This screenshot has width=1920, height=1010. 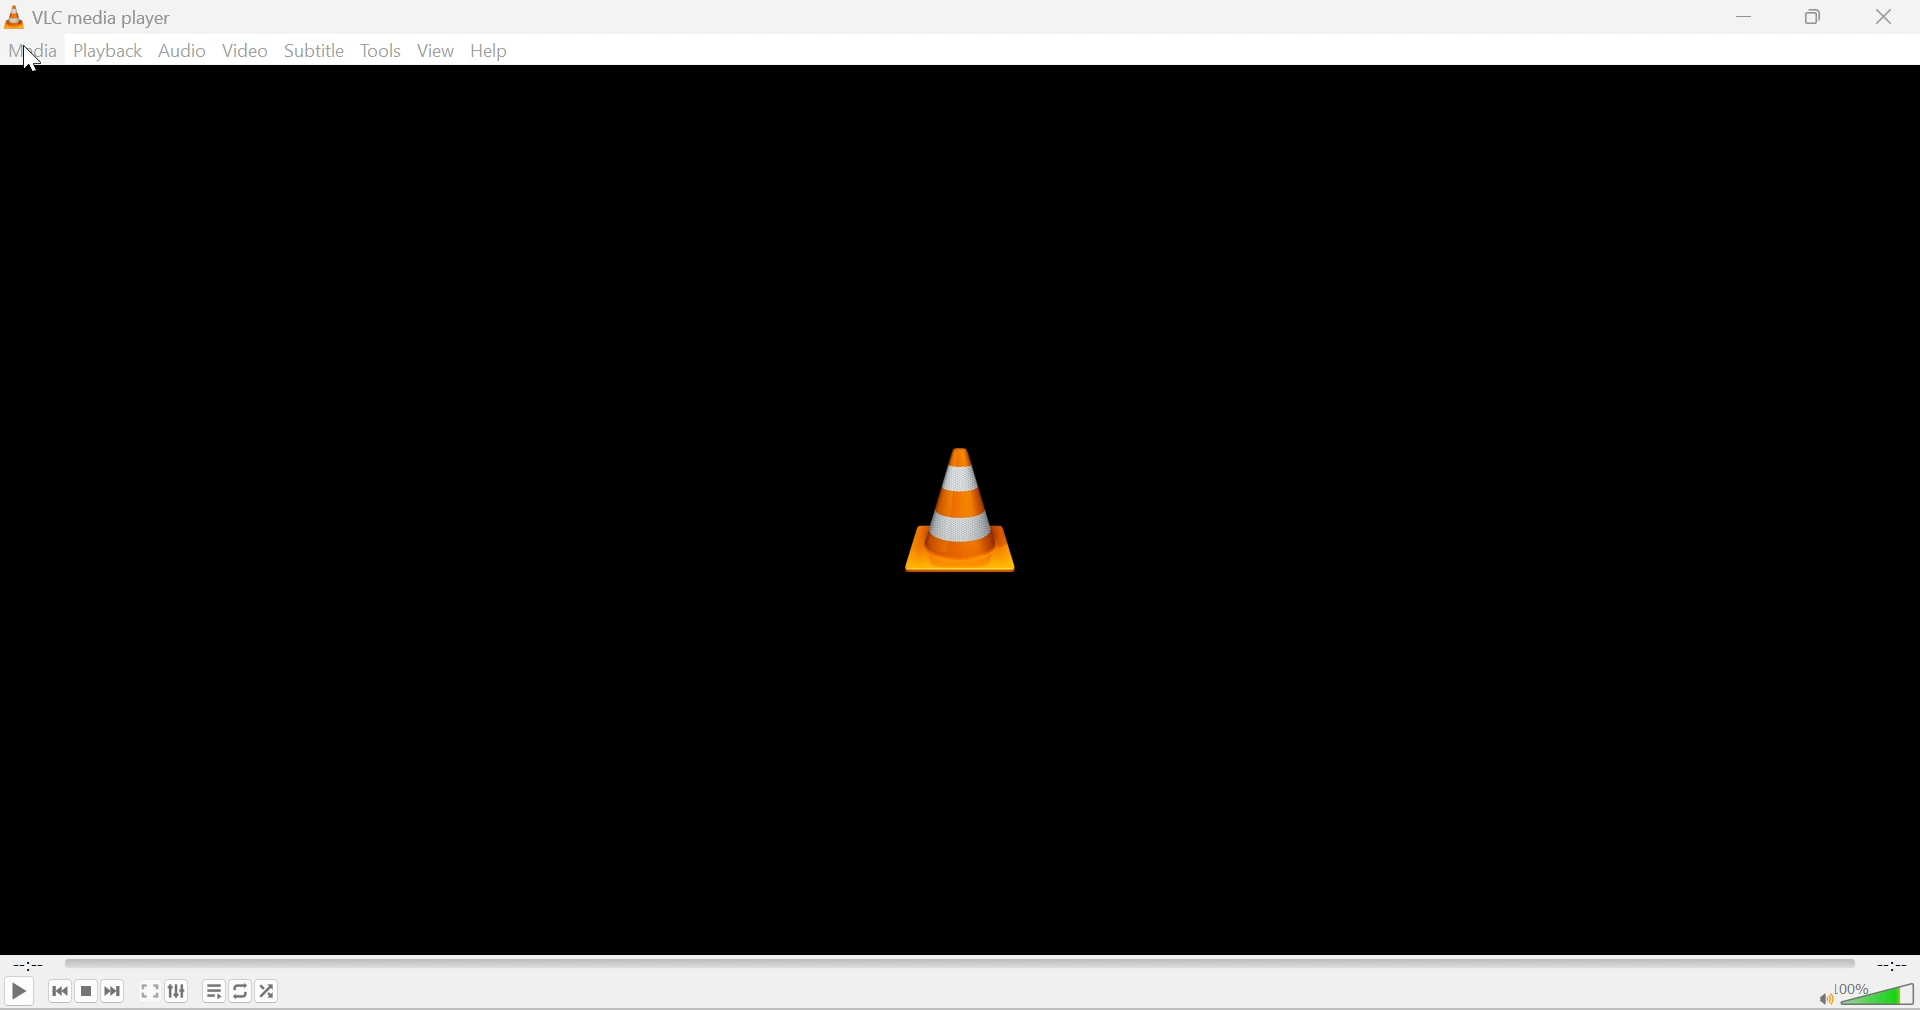 I want to click on cursor, so click(x=31, y=61).